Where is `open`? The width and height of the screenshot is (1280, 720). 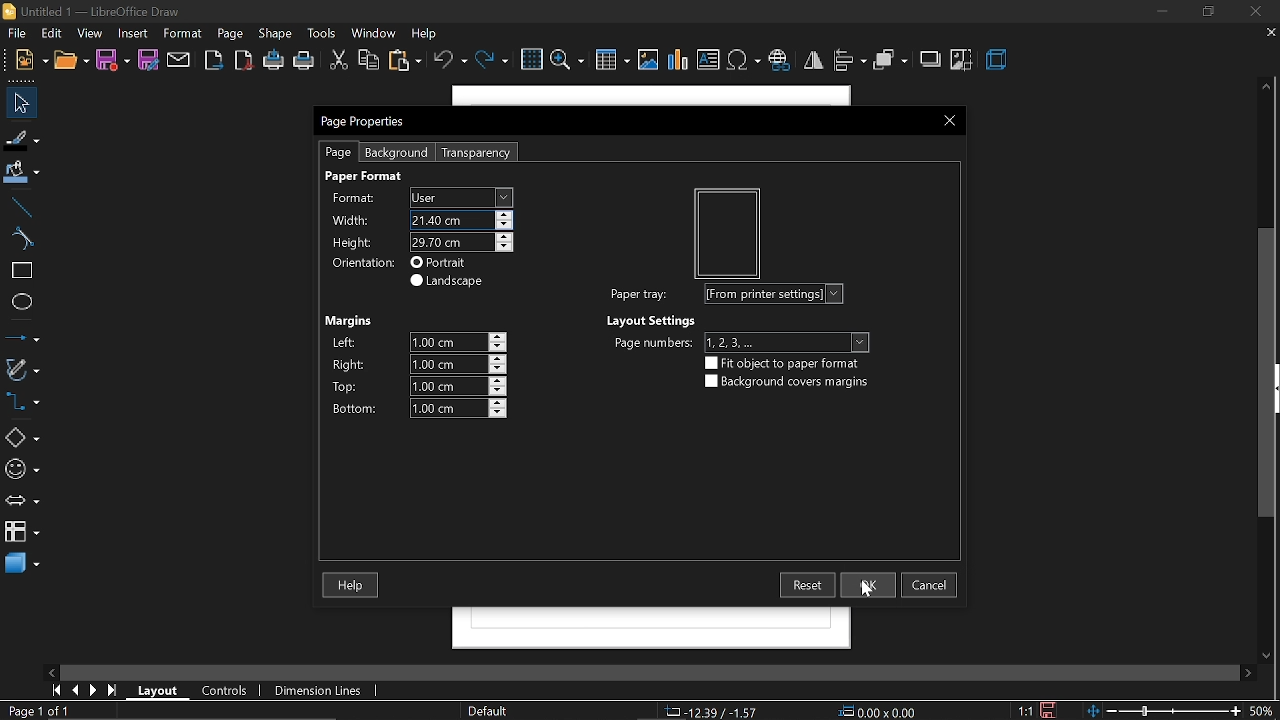
open is located at coordinates (70, 63).